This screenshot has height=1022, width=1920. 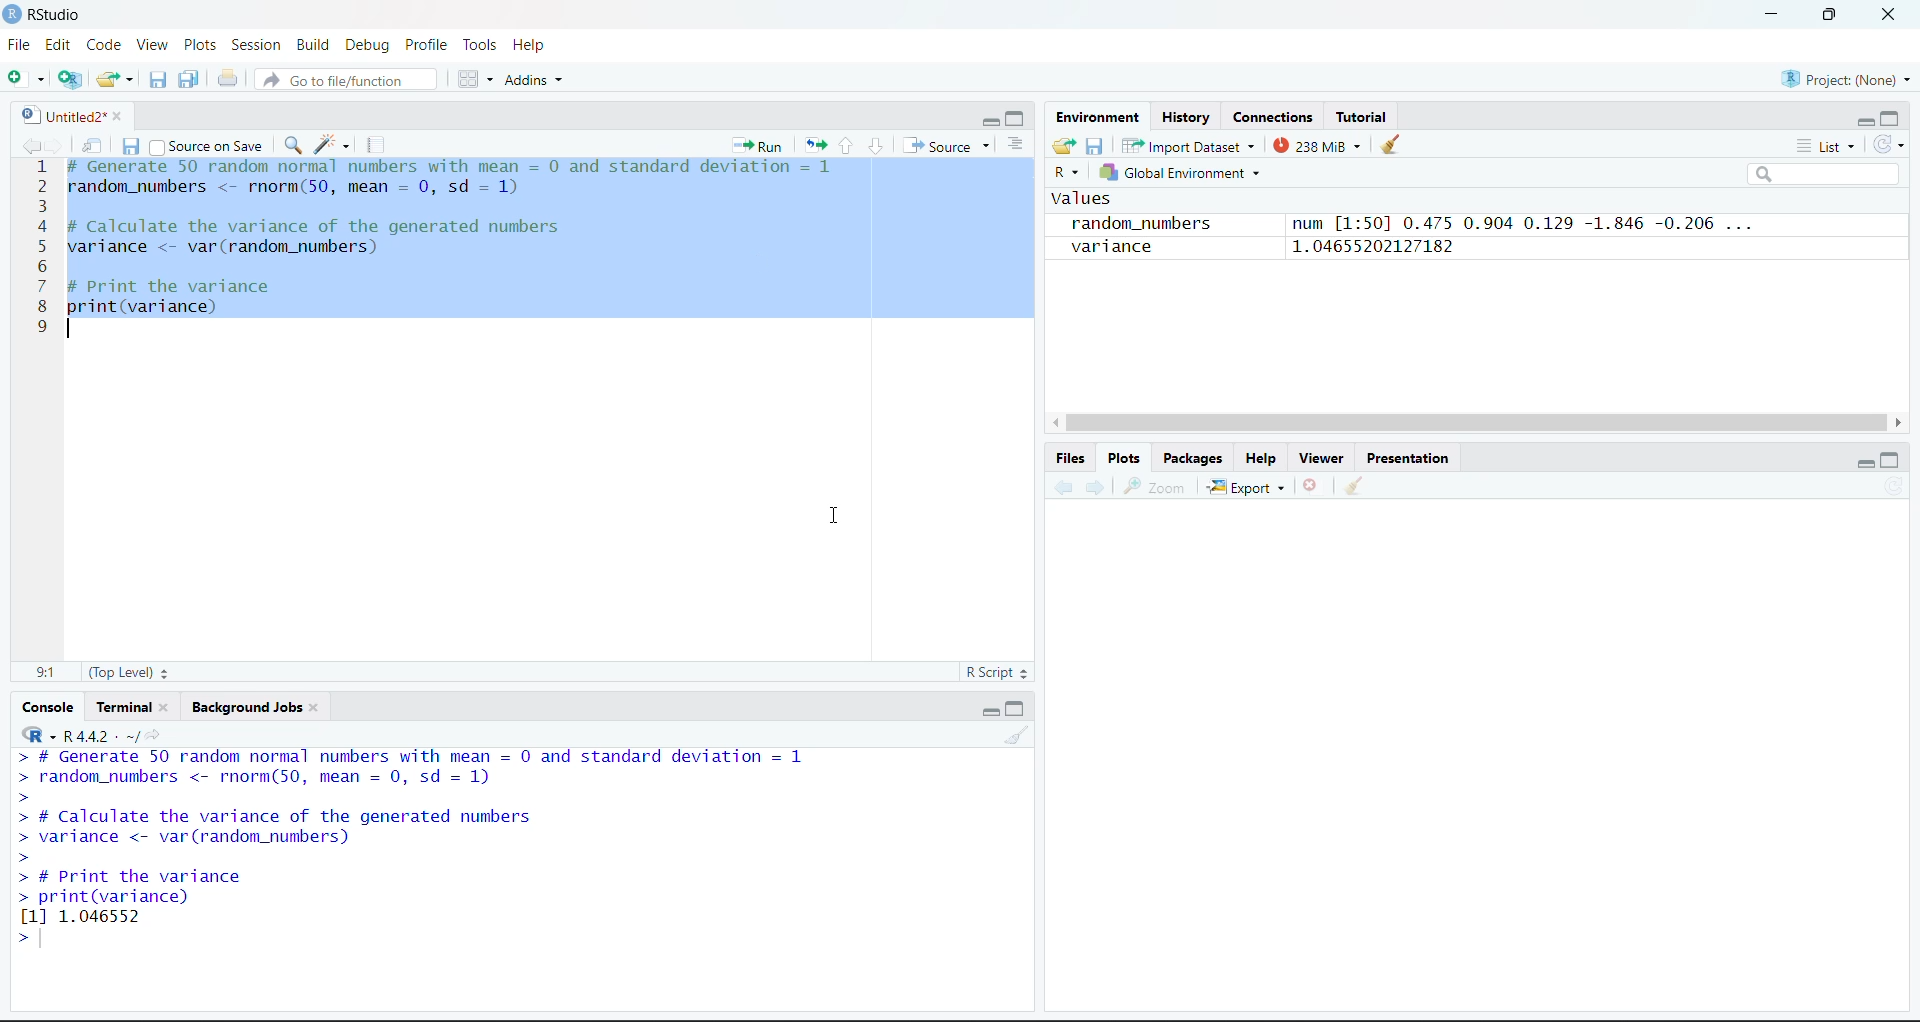 I want to click on Help, so click(x=530, y=45).